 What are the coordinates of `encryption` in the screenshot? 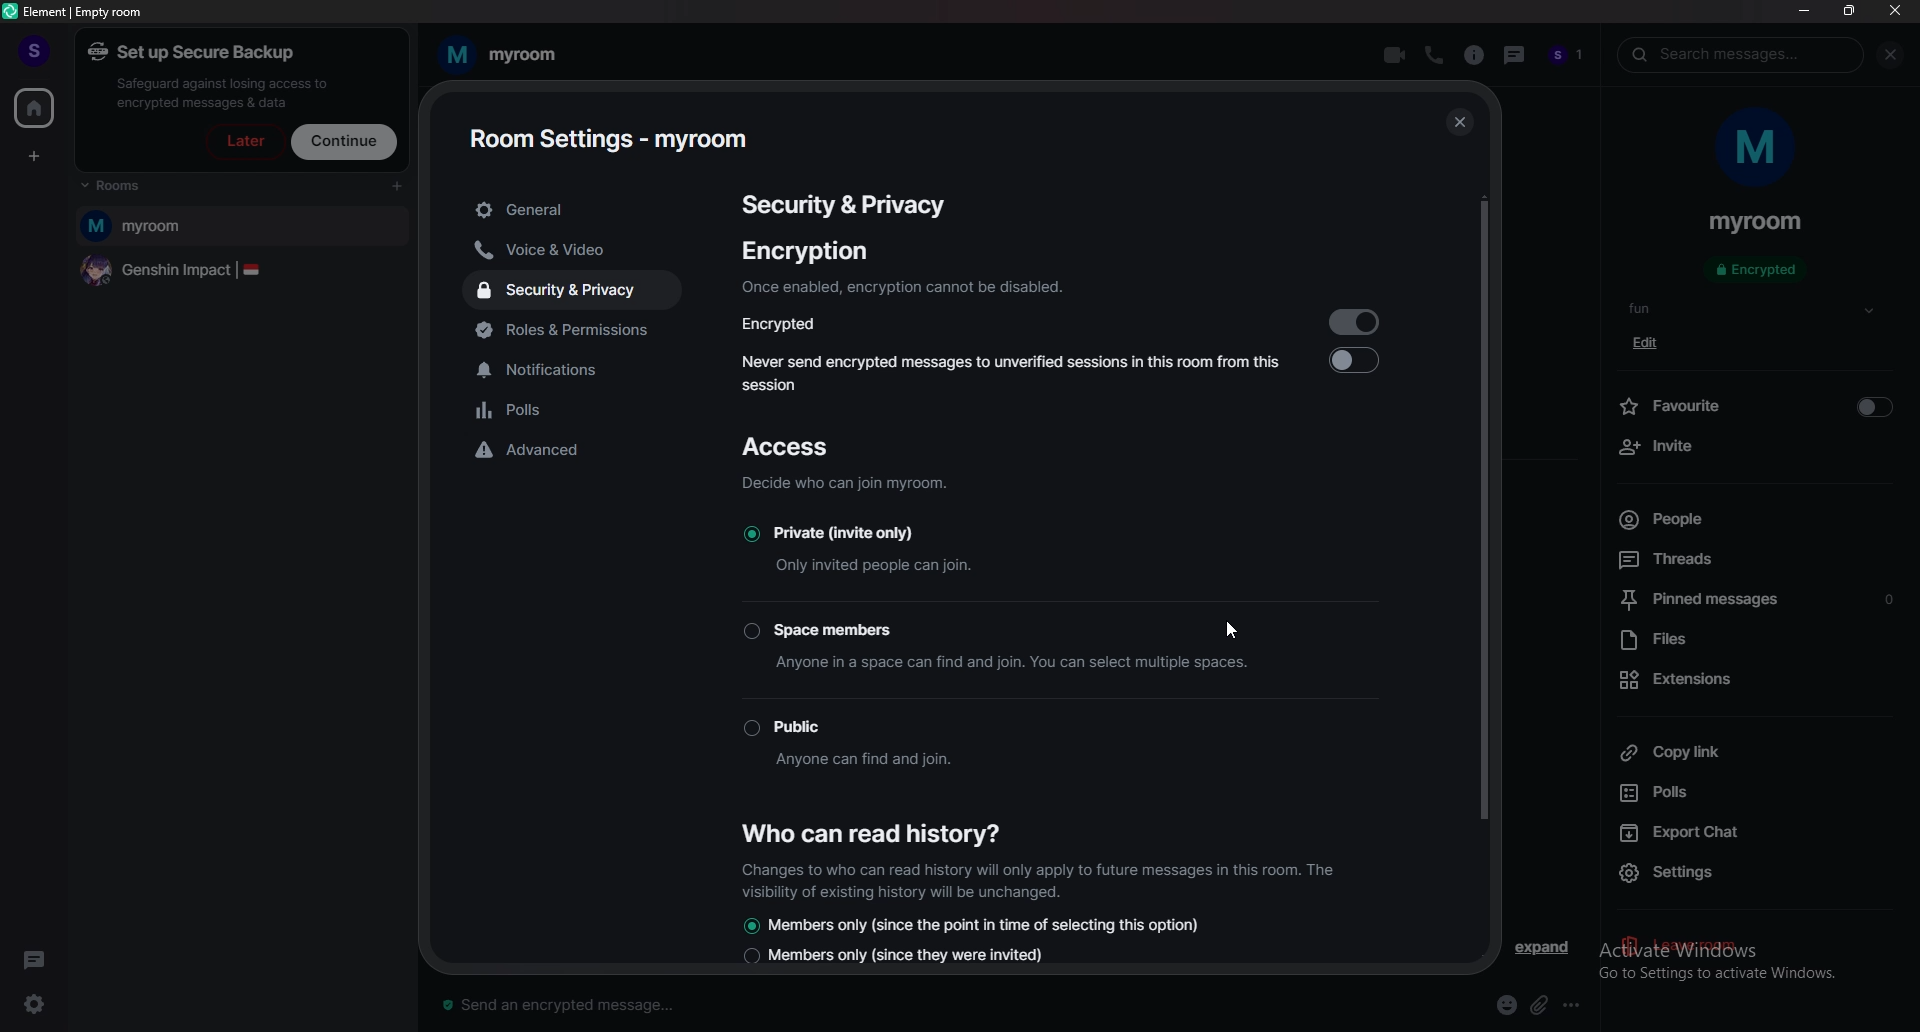 It's located at (804, 250).